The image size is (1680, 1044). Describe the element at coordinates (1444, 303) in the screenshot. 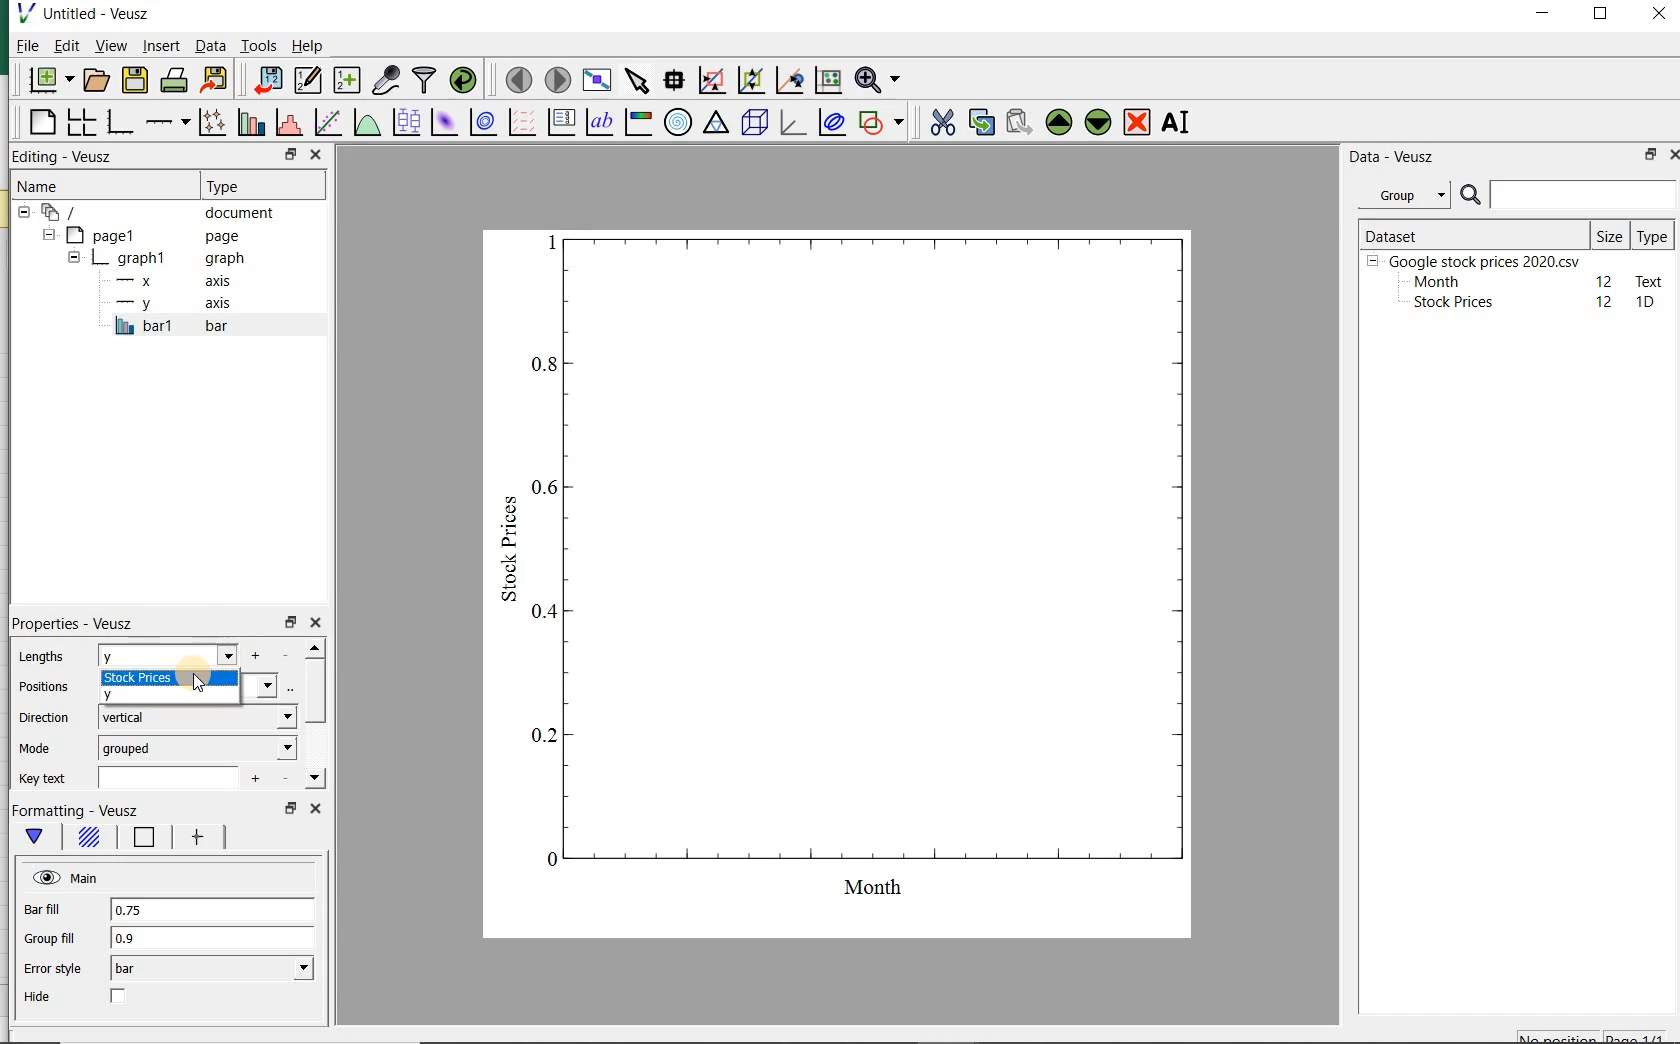

I see `Stock prices` at that location.